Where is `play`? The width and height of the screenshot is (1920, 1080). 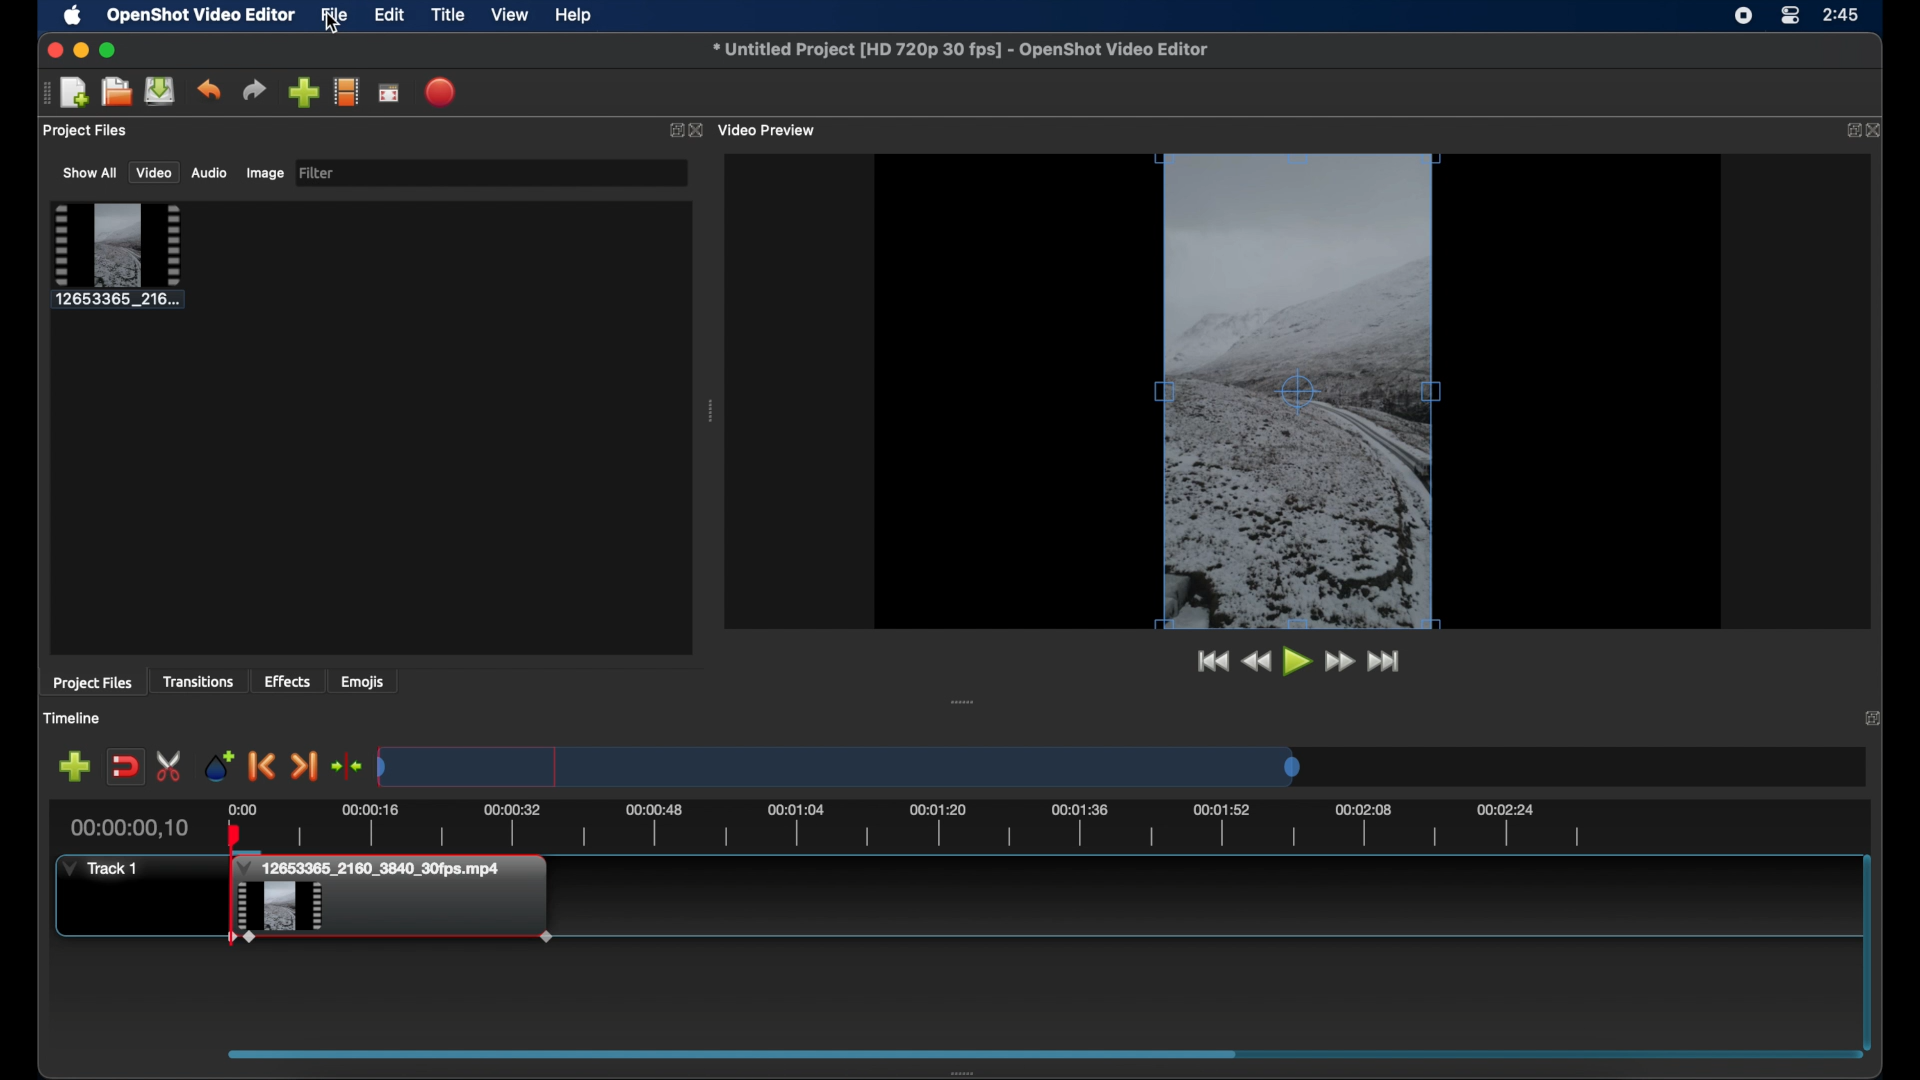 play is located at coordinates (1296, 662).